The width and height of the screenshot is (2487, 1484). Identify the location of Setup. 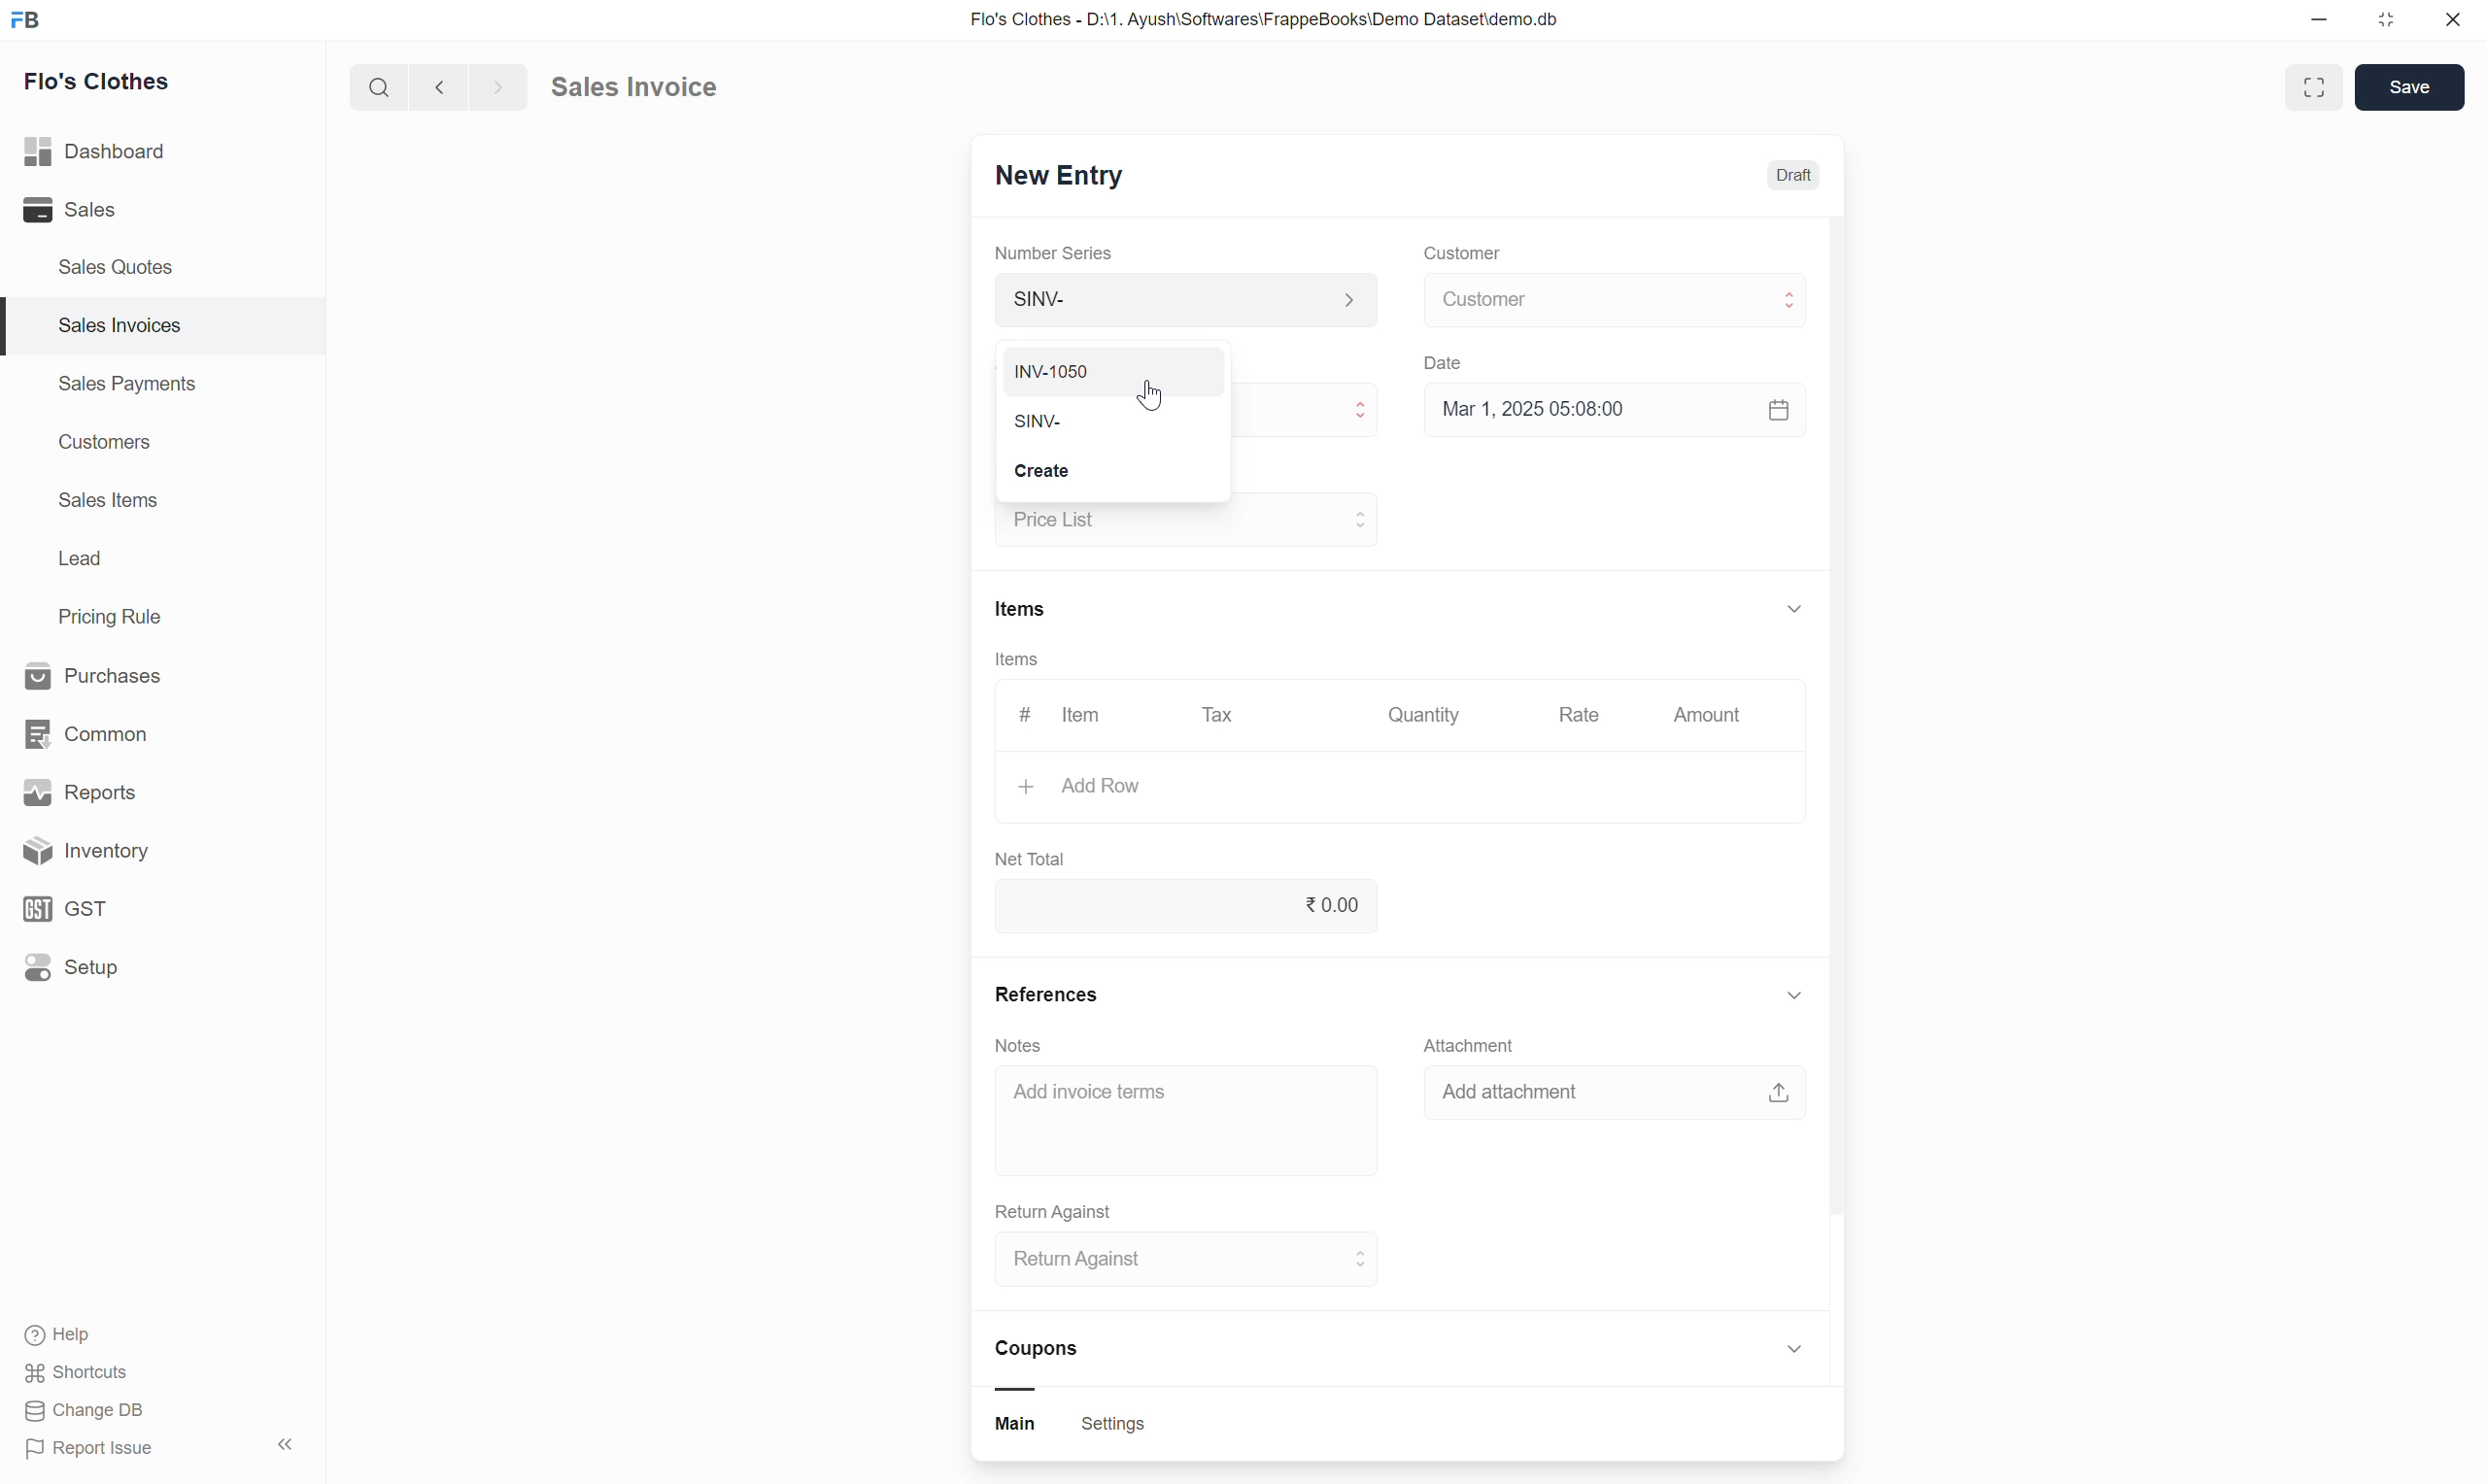
(144, 974).